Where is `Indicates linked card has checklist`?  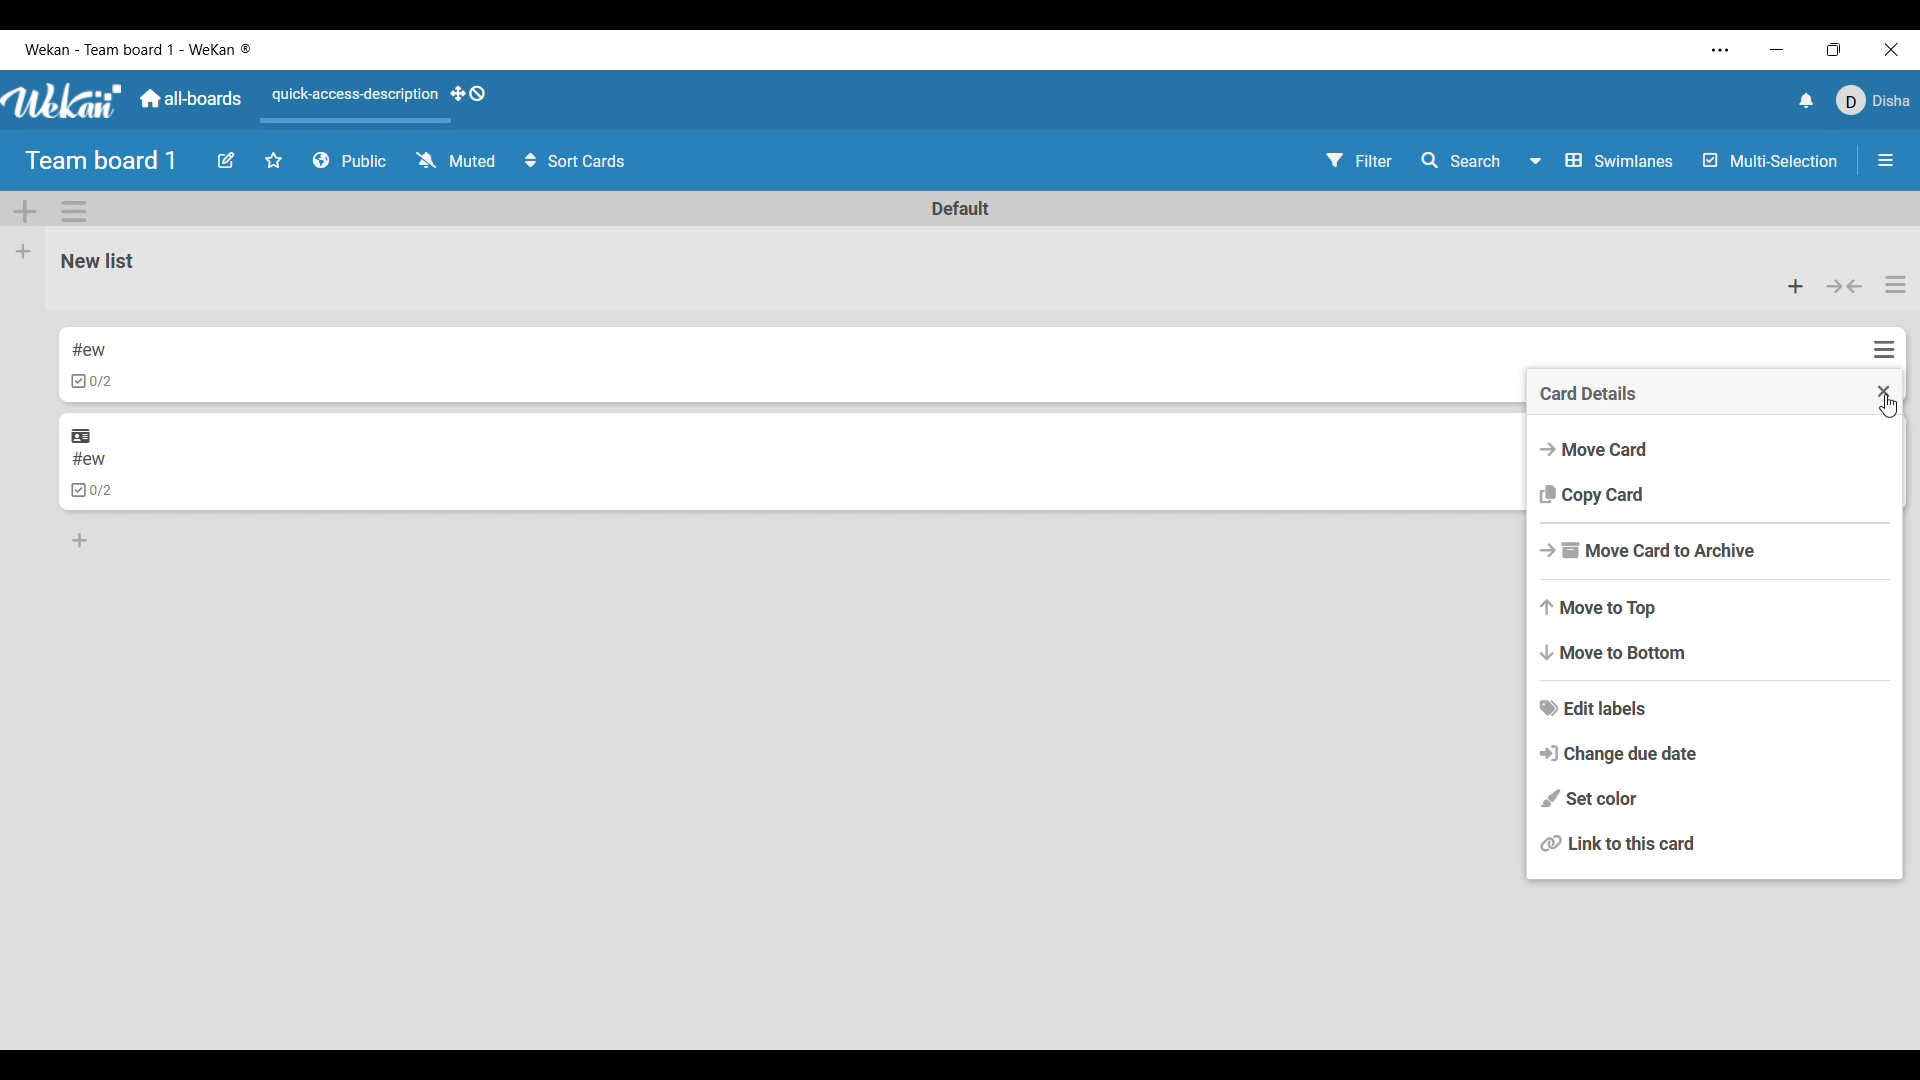
Indicates linked card has checklist is located at coordinates (92, 491).